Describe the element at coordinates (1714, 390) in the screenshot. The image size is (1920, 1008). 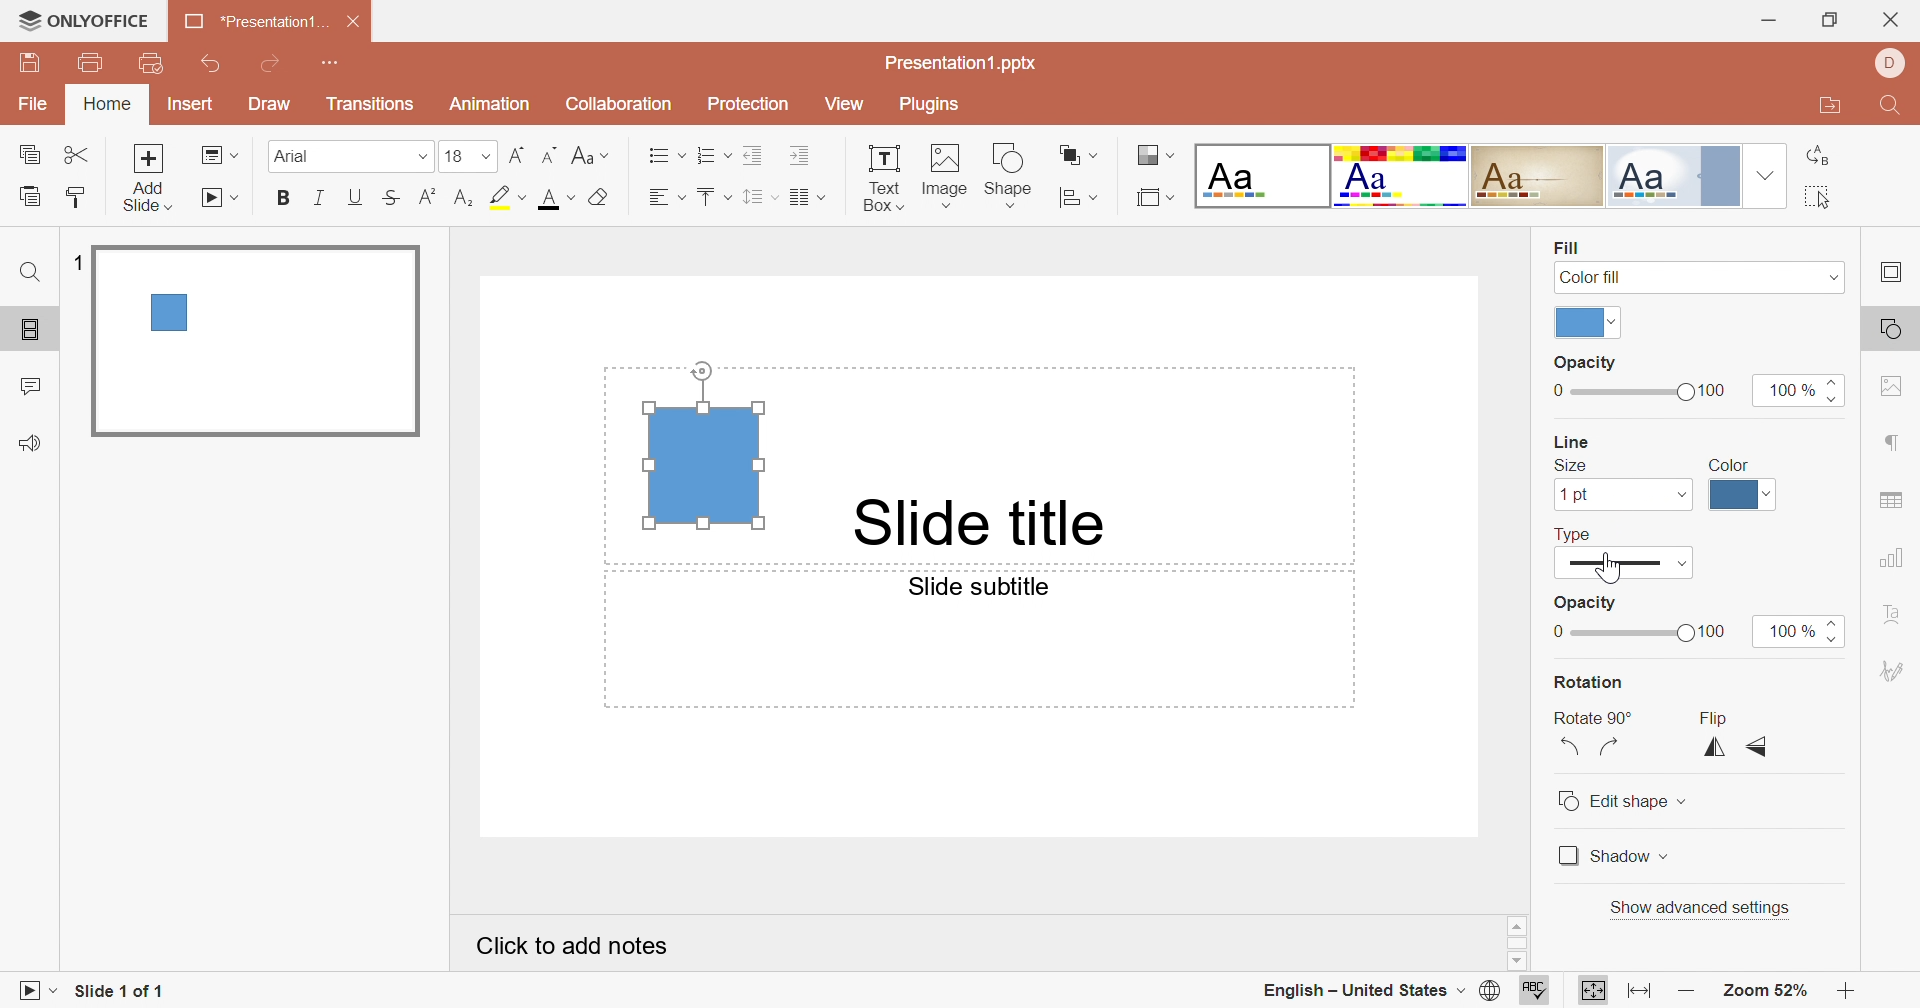
I see `100` at that location.